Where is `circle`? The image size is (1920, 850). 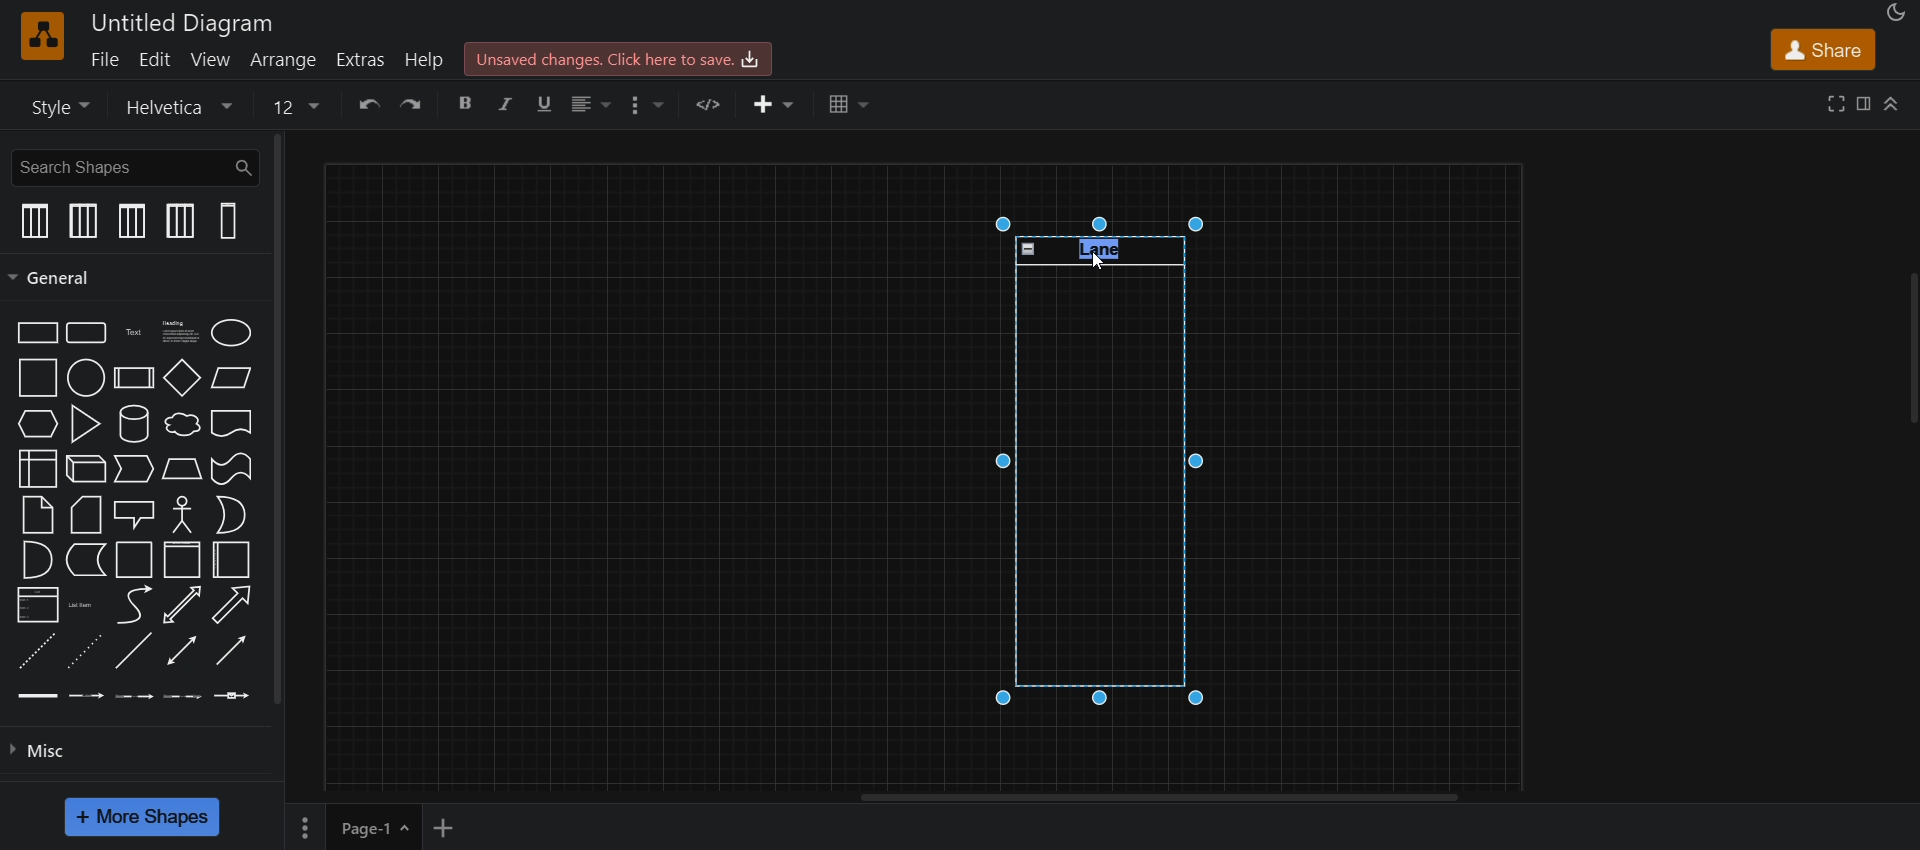 circle is located at coordinates (86, 379).